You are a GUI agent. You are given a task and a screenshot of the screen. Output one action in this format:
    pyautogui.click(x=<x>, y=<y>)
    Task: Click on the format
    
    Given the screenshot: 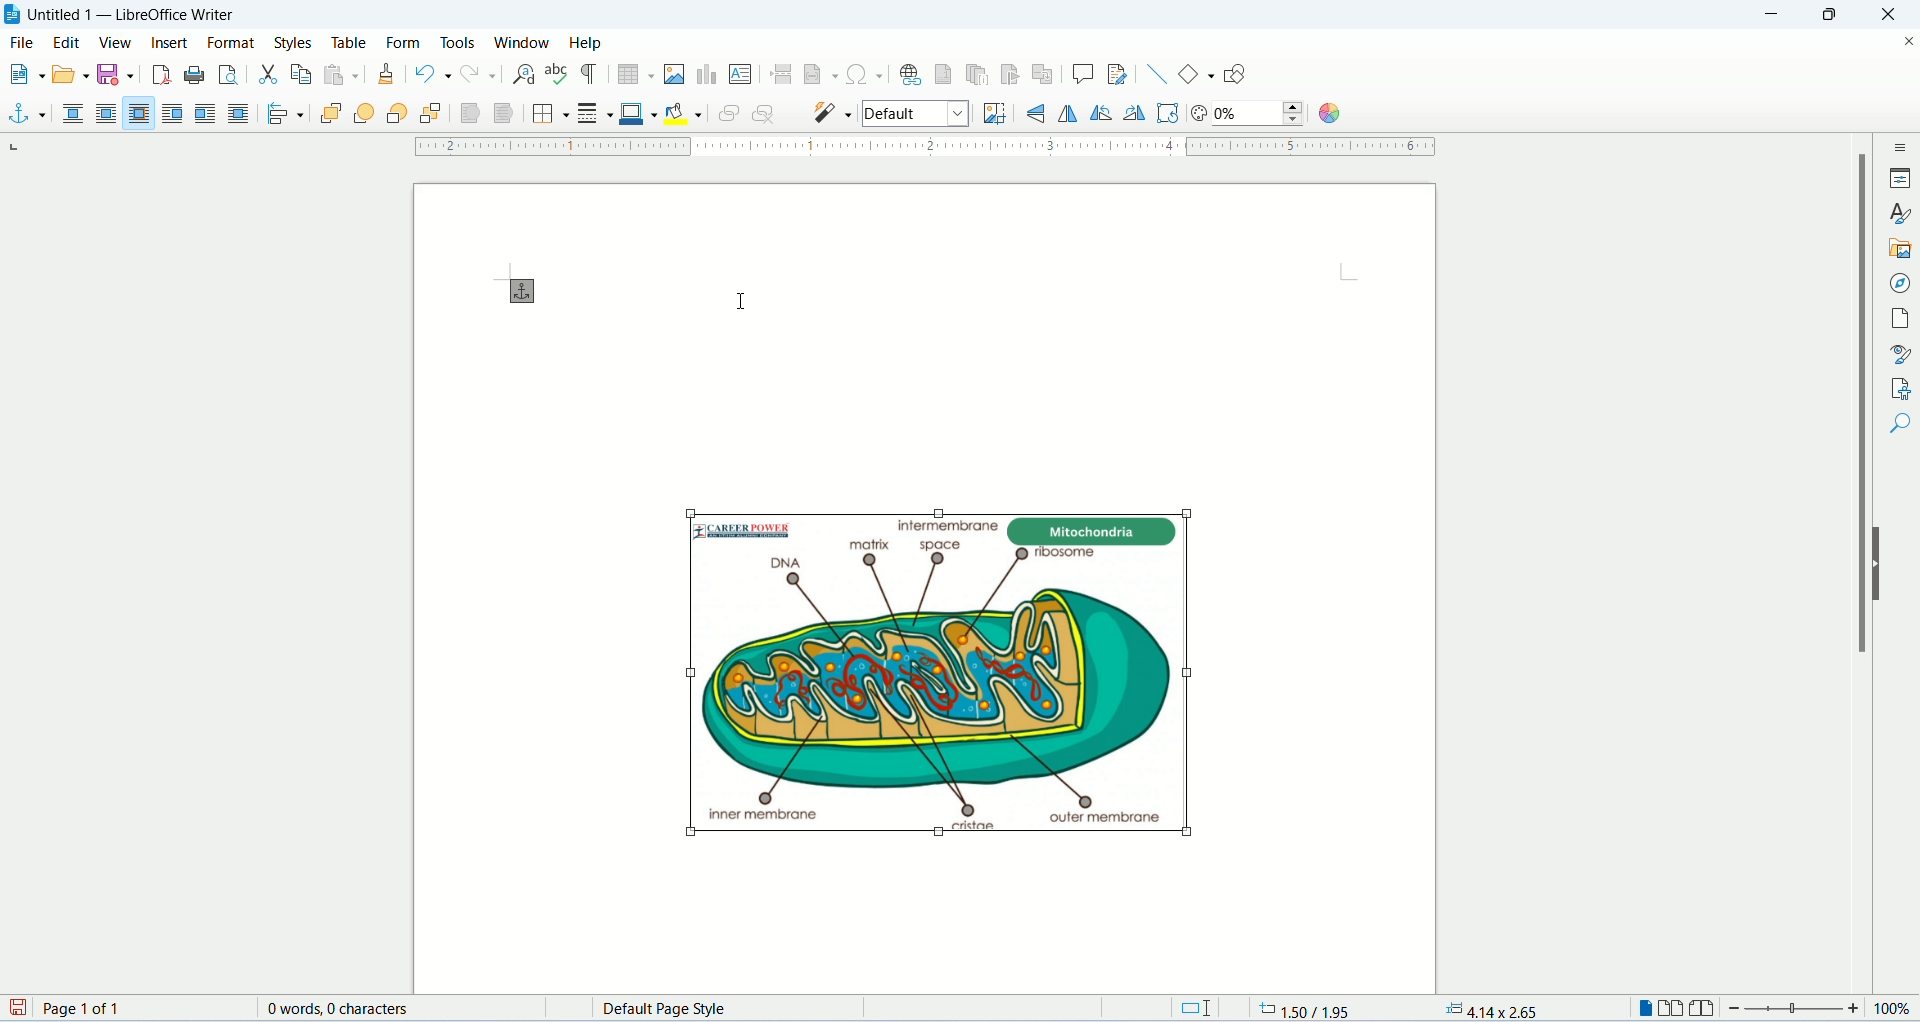 What is the action you would take?
    pyautogui.click(x=232, y=43)
    